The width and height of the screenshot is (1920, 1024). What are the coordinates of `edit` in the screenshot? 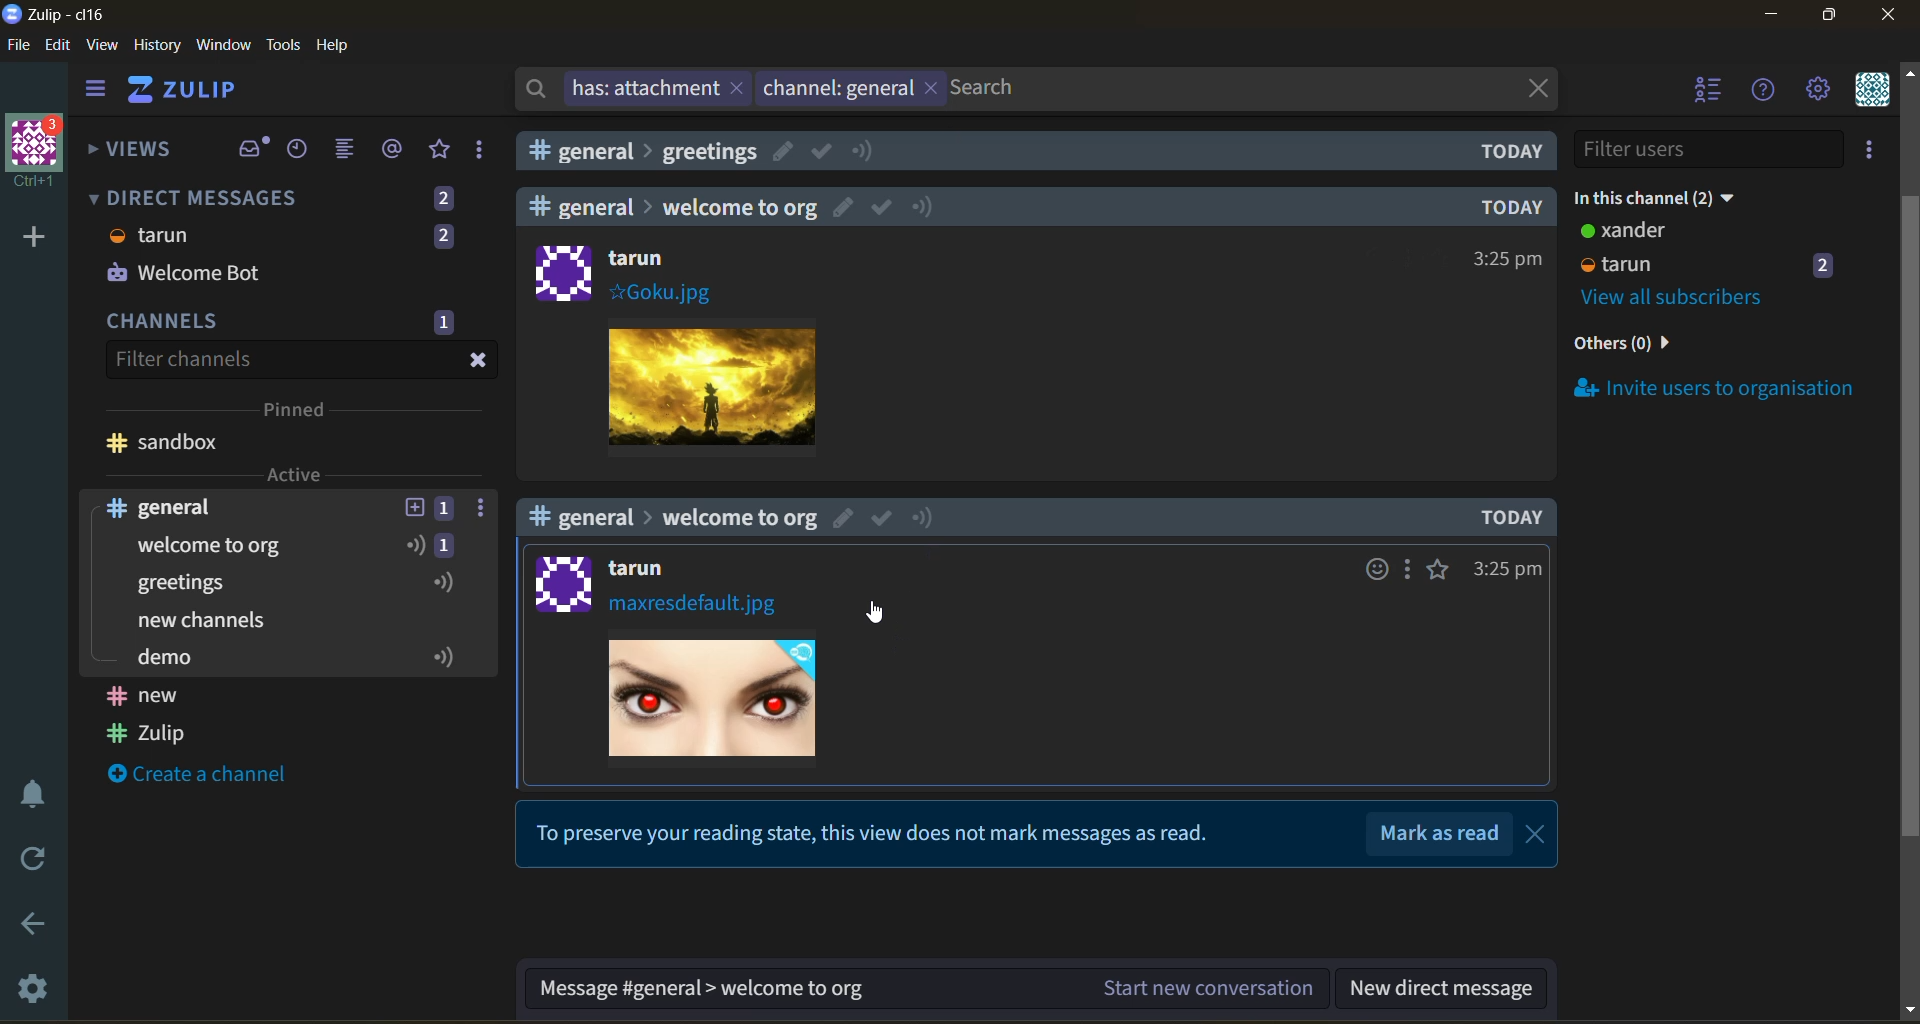 It's located at (780, 152).